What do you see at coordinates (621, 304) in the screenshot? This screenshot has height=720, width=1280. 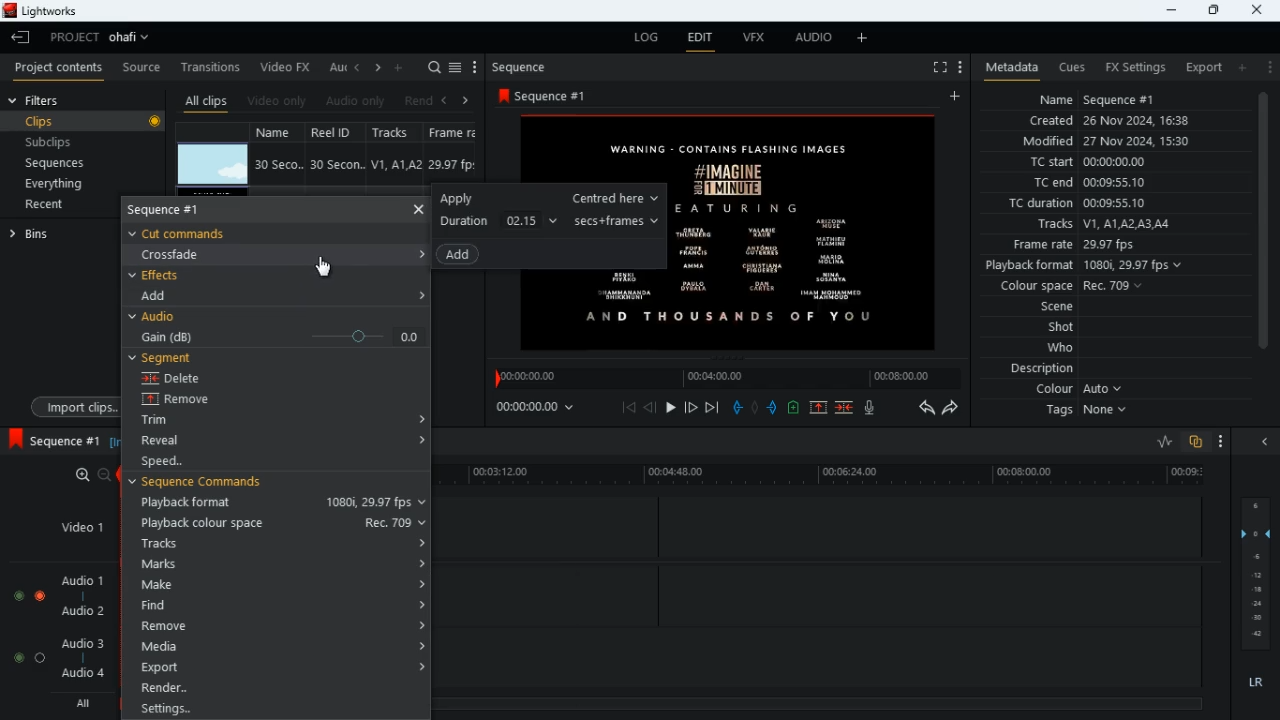 I see `image` at bounding box center [621, 304].